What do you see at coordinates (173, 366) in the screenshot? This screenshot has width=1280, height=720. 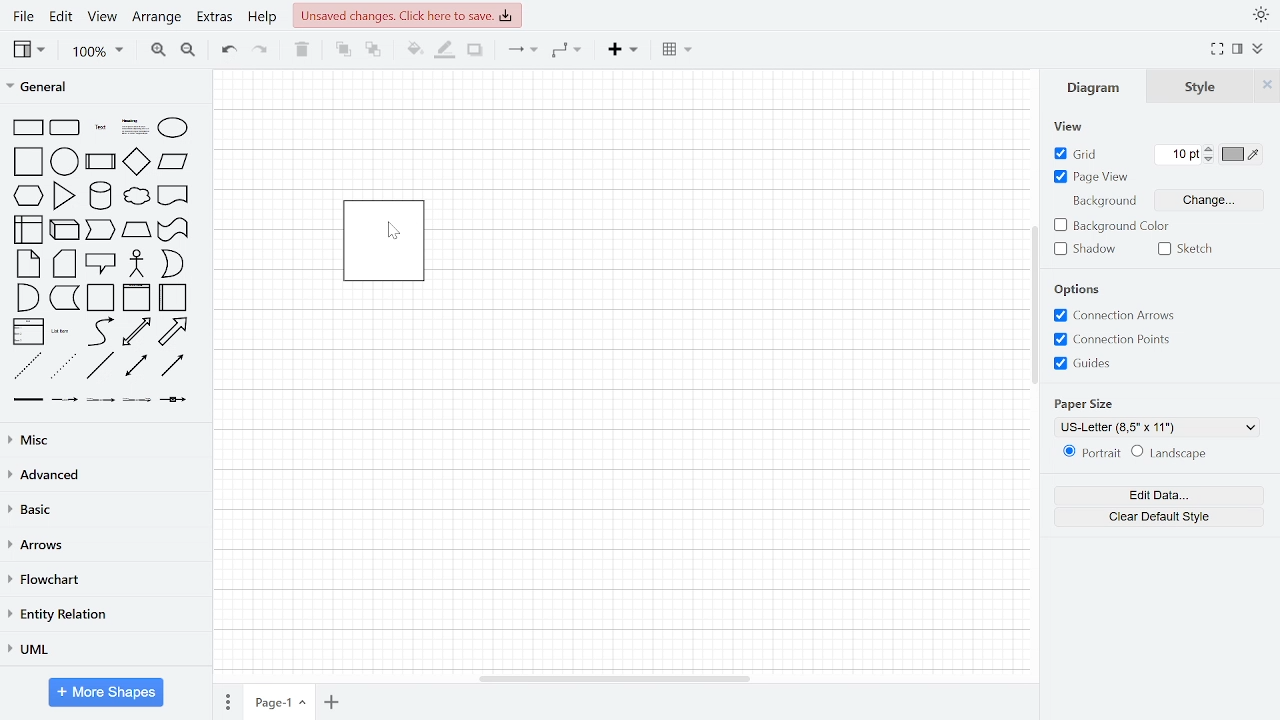 I see `directional connector` at bounding box center [173, 366].